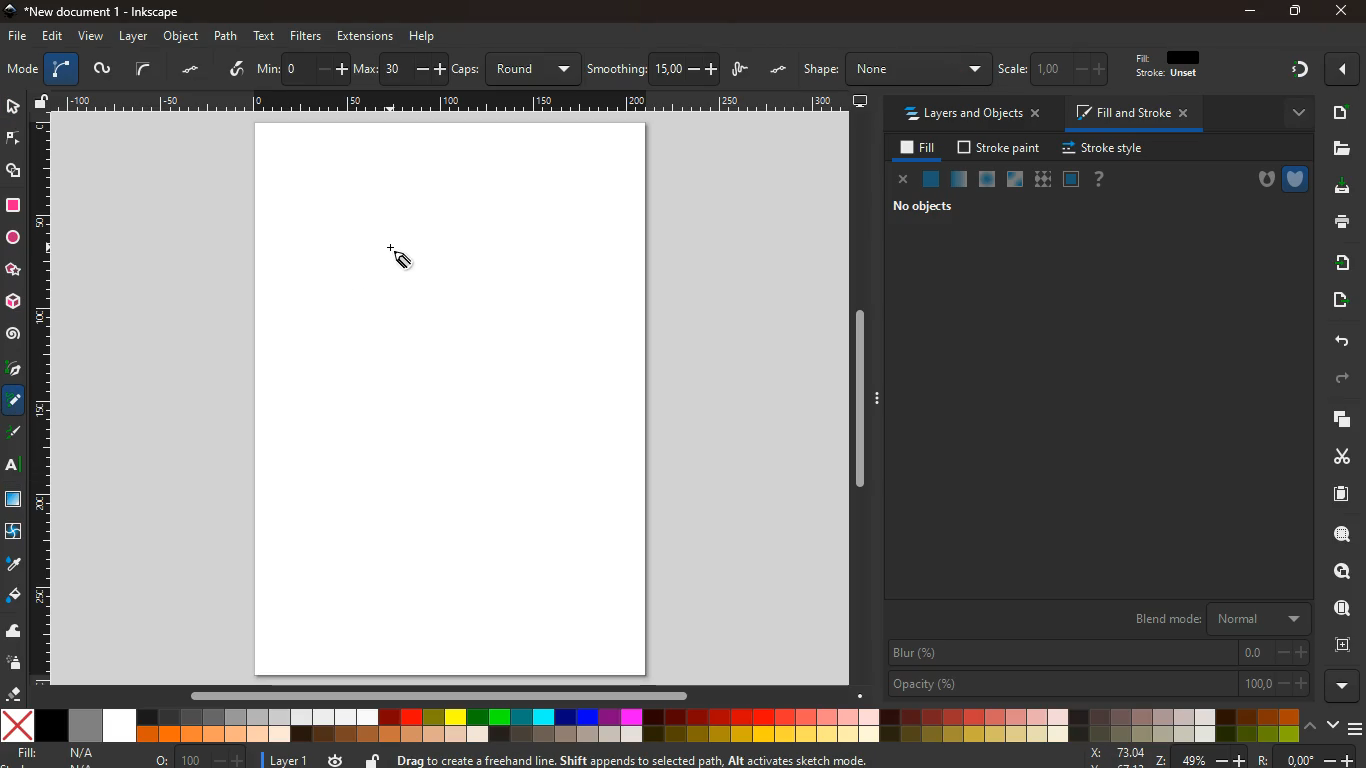 This screenshot has width=1366, height=768. I want to click on path, so click(225, 36).